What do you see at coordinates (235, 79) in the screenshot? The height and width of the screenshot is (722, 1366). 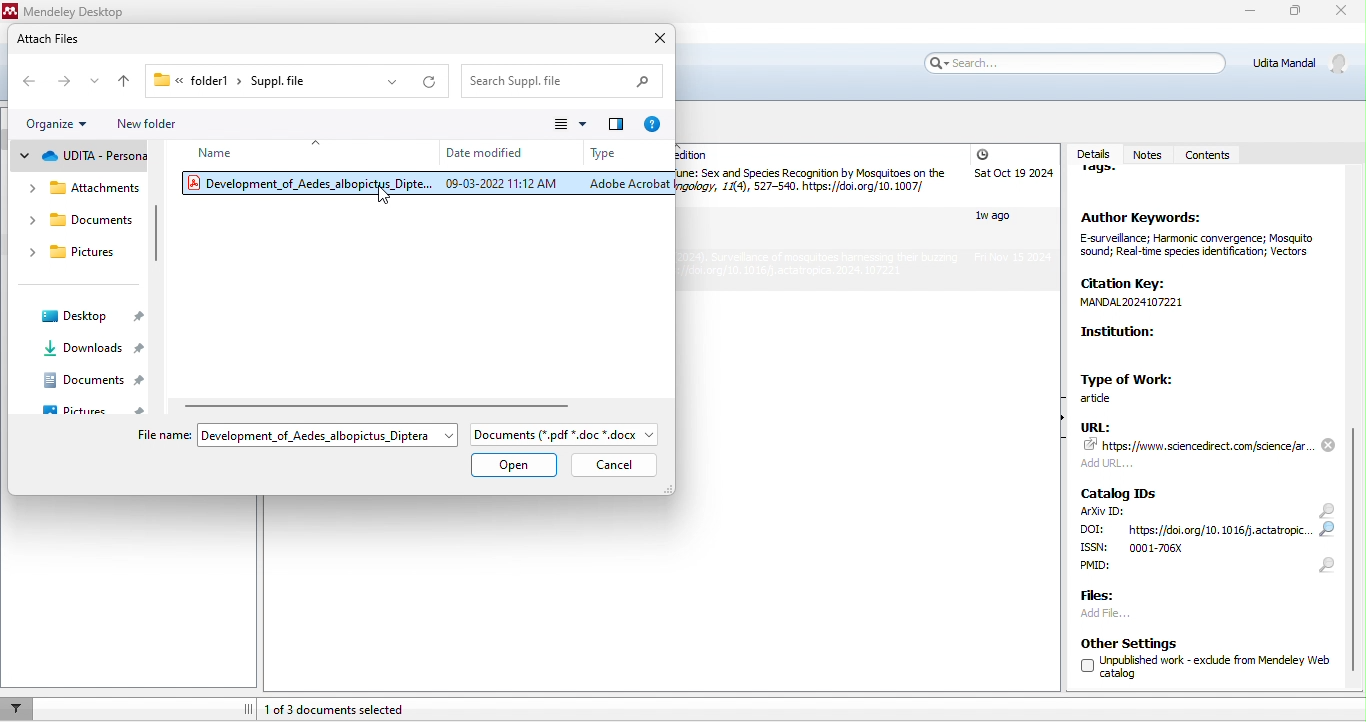 I see `folder1> Suppl.file` at bounding box center [235, 79].